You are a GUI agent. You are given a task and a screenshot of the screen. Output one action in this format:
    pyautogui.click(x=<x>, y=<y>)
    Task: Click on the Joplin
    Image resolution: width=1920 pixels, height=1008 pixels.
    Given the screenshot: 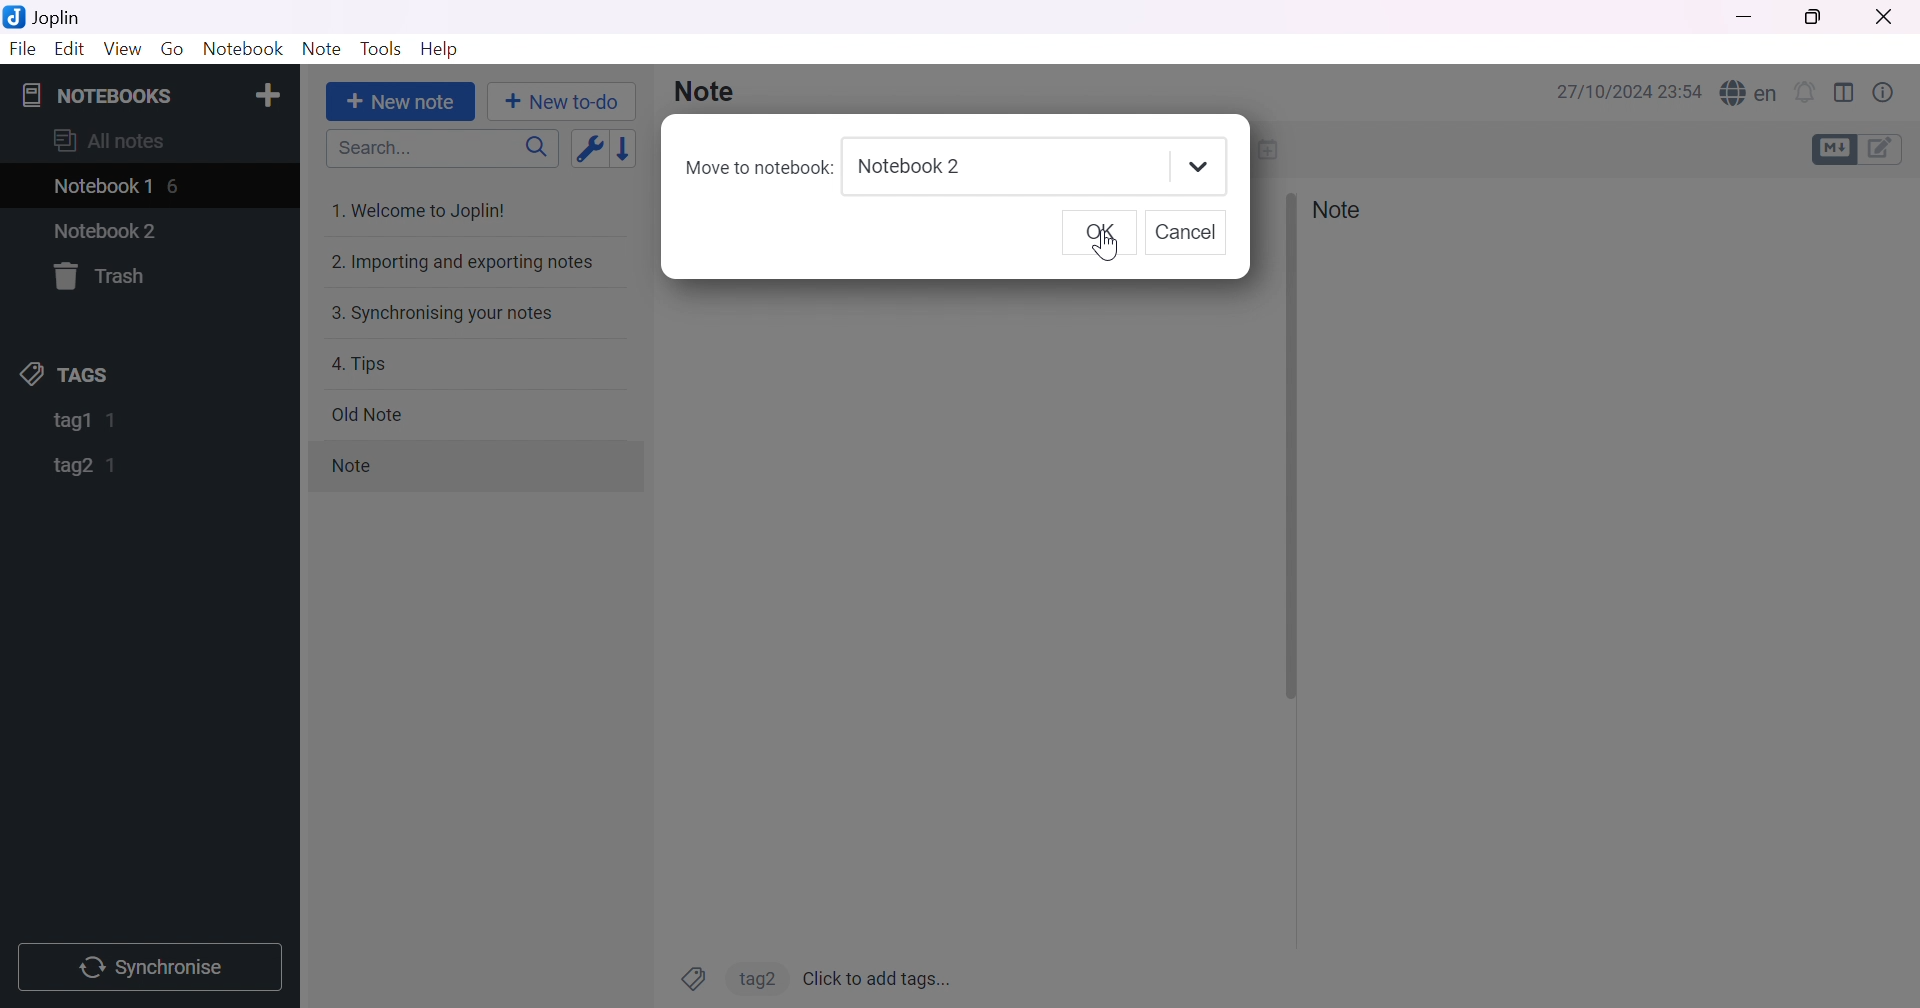 What is the action you would take?
    pyautogui.click(x=46, y=17)
    